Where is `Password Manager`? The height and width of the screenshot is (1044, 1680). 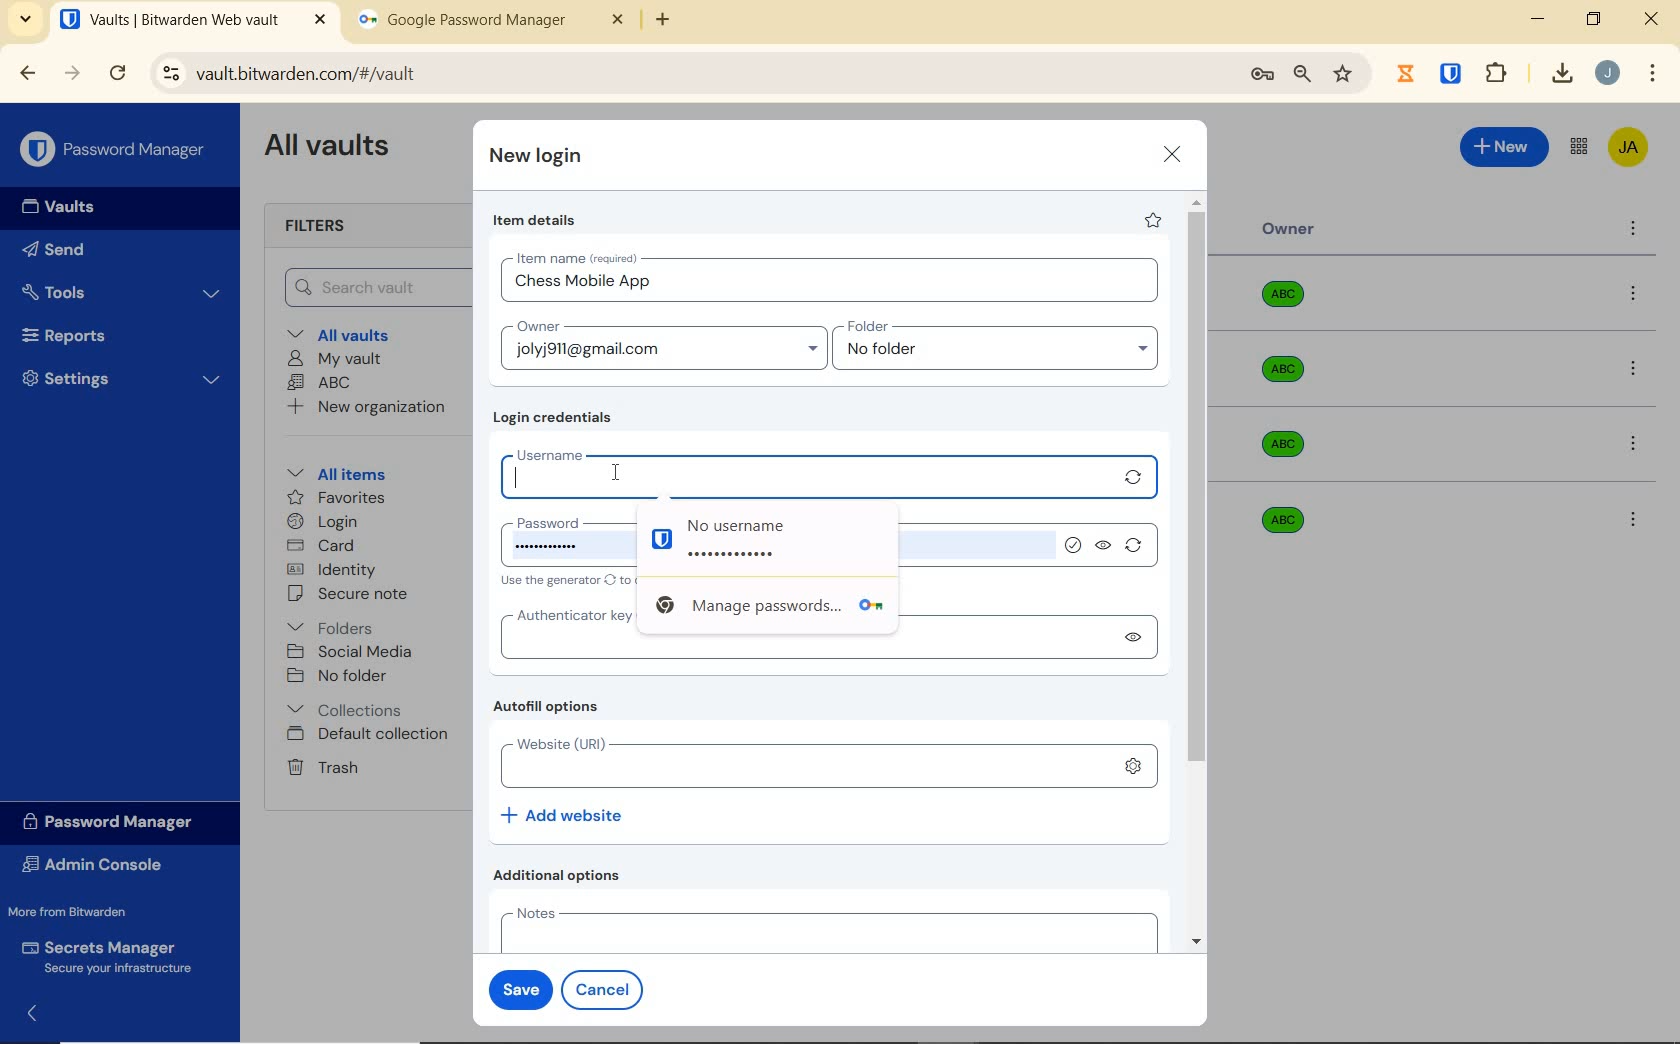
Password Manager is located at coordinates (116, 151).